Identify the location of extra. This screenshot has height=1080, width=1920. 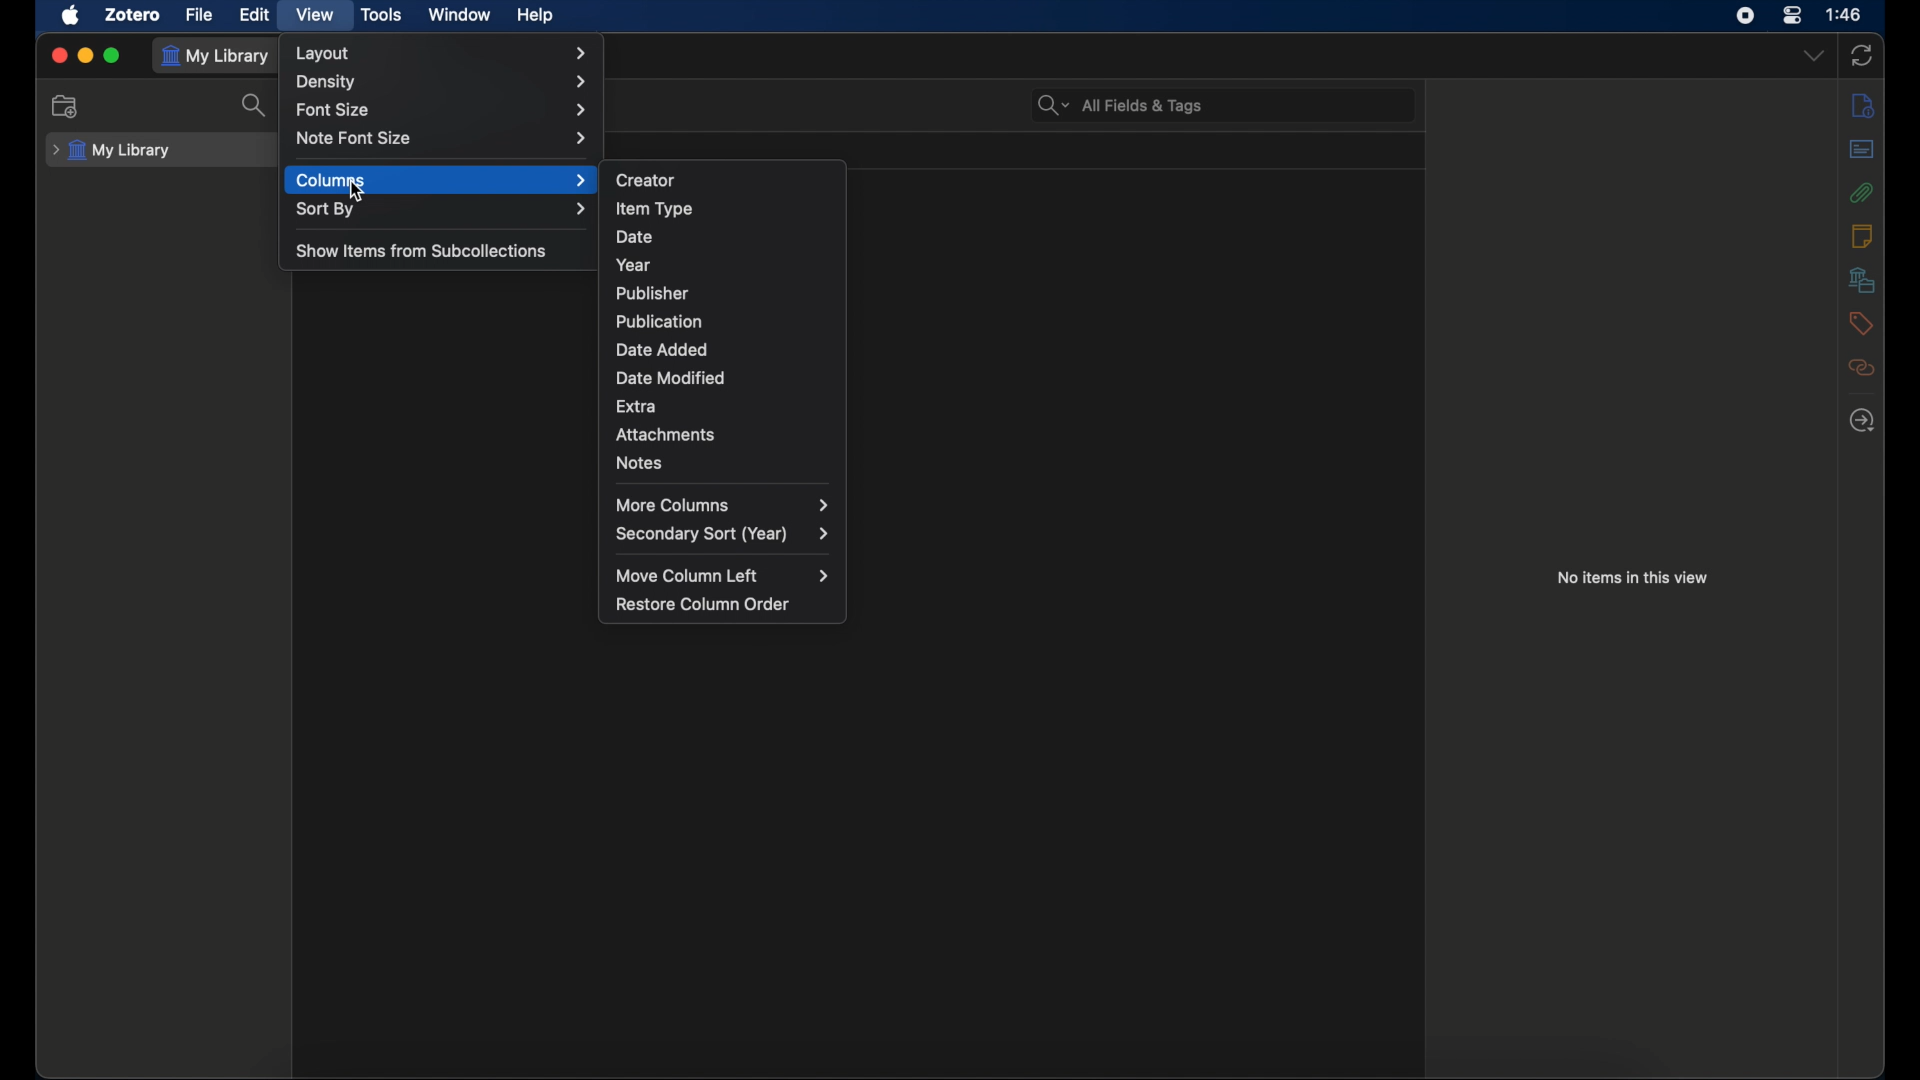
(637, 405).